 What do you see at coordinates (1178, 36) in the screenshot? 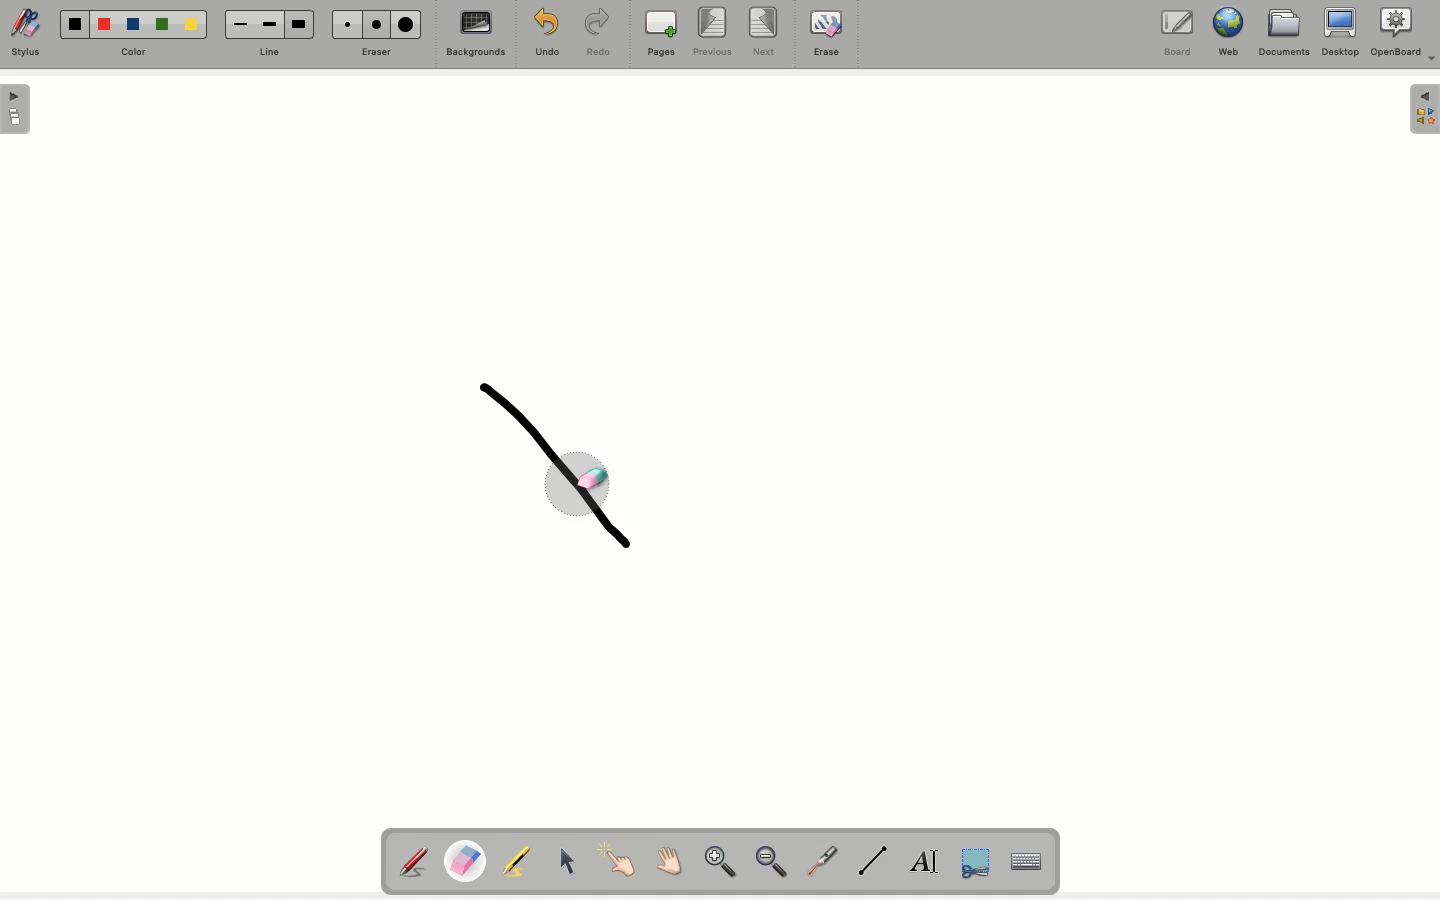
I see `Borad` at bounding box center [1178, 36].